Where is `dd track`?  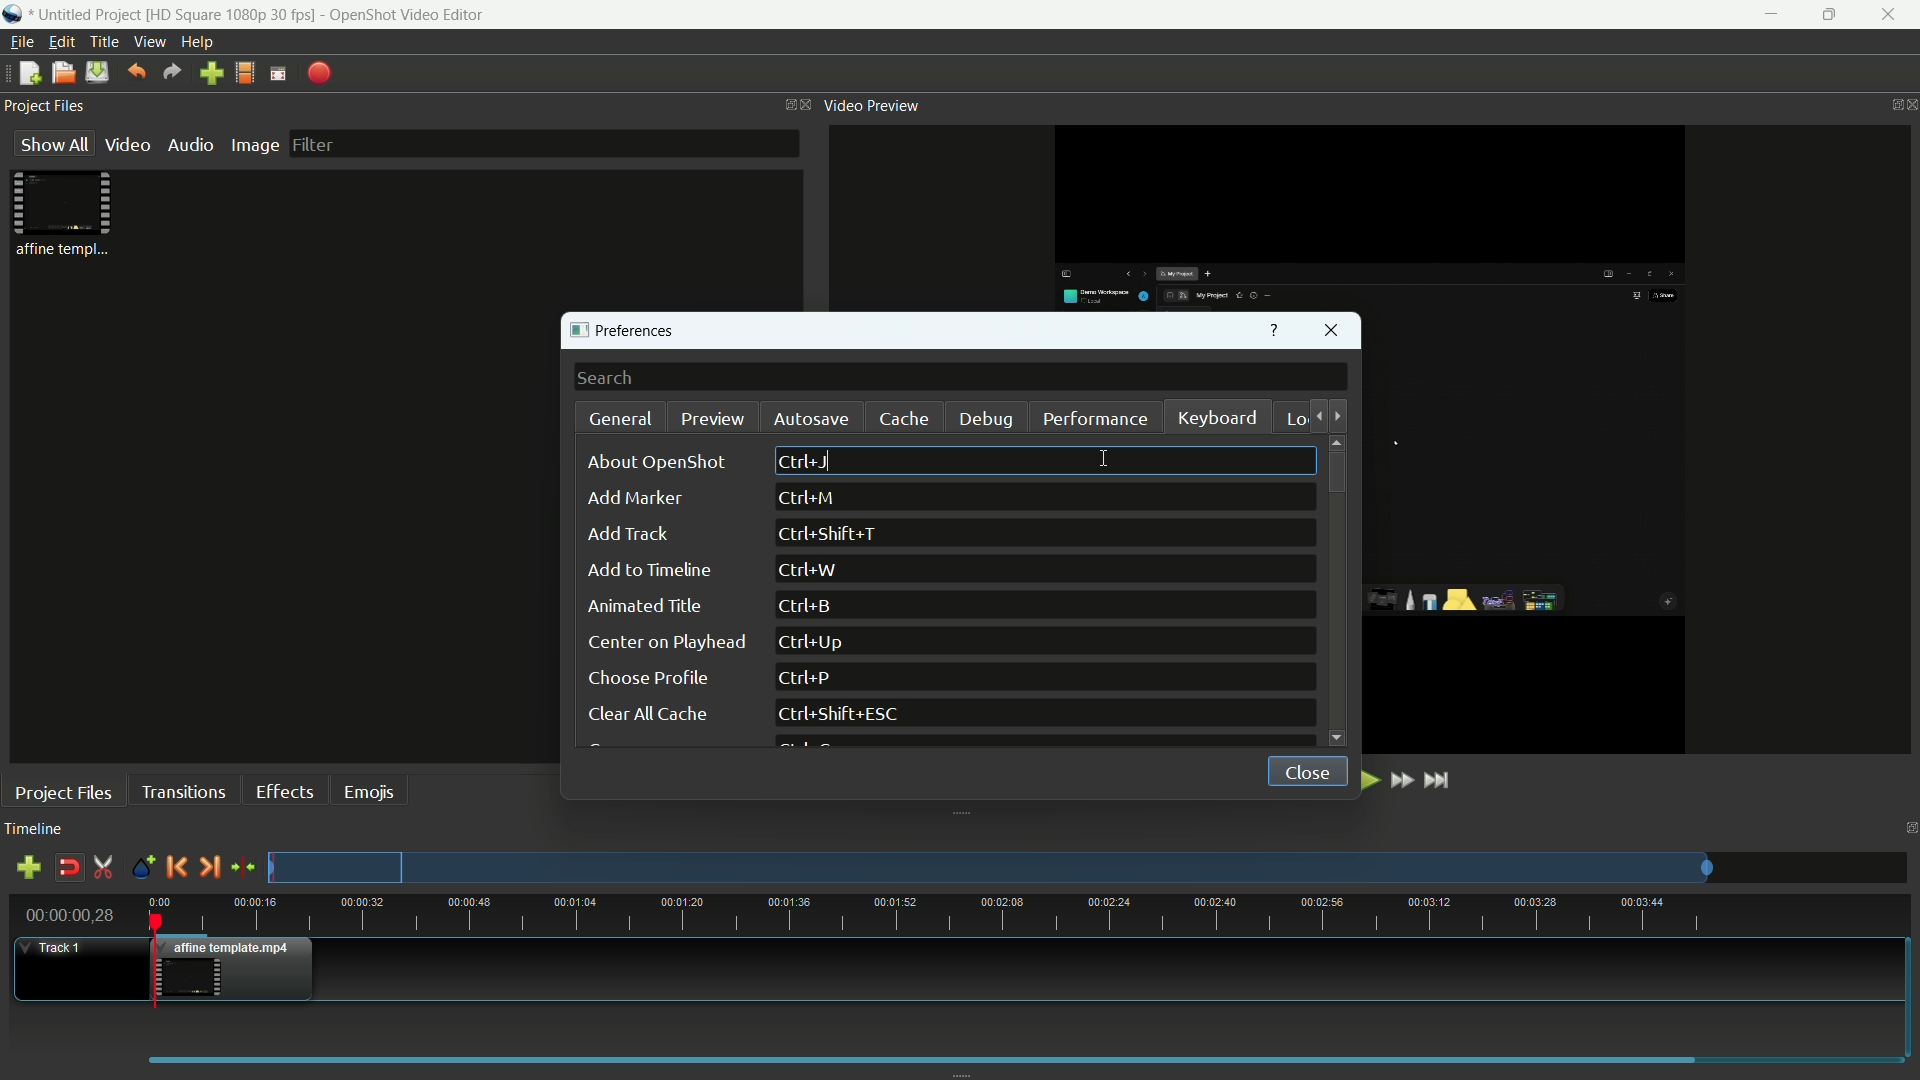
dd track is located at coordinates (626, 534).